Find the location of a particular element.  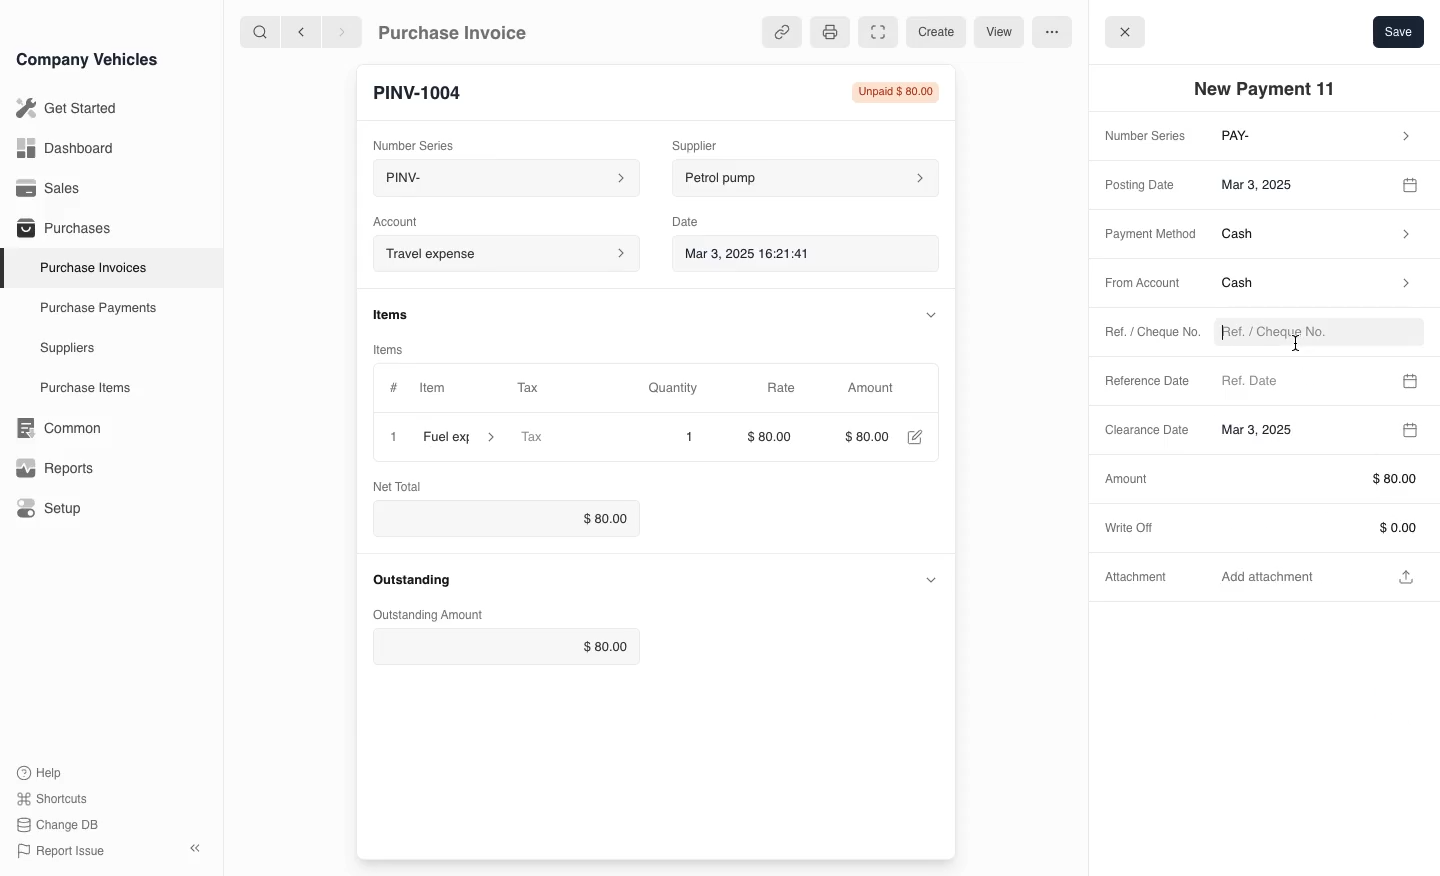

Rate is located at coordinates (779, 388).